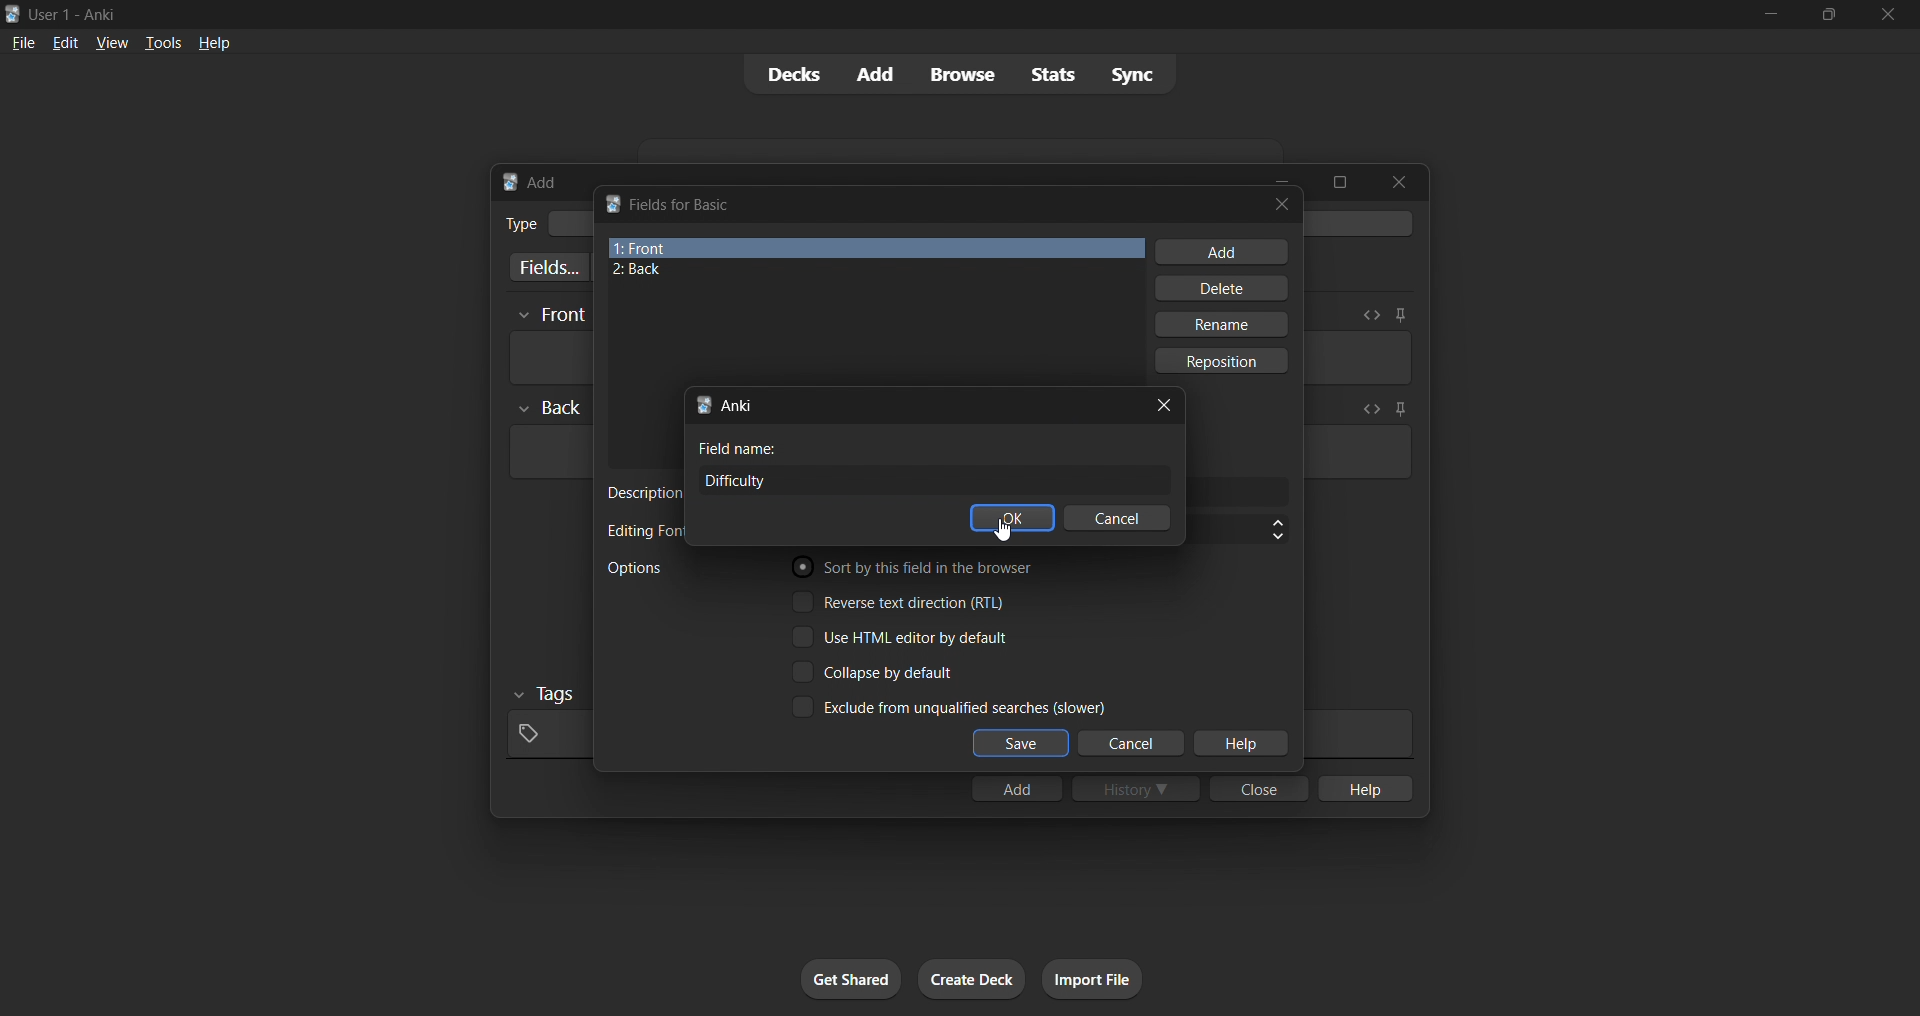 The width and height of the screenshot is (1920, 1016). Describe the element at coordinates (1117, 517) in the screenshot. I see `cancel` at that location.